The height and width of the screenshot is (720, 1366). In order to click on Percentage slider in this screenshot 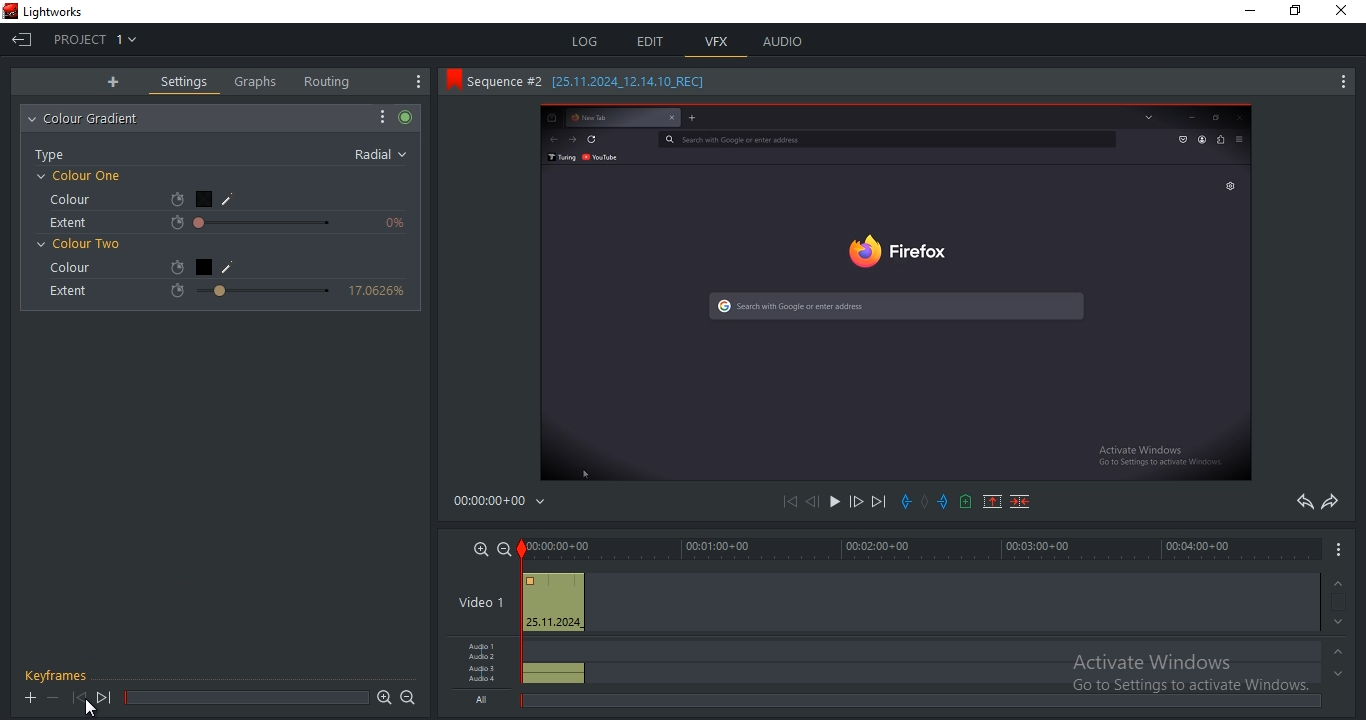, I will do `click(267, 224)`.